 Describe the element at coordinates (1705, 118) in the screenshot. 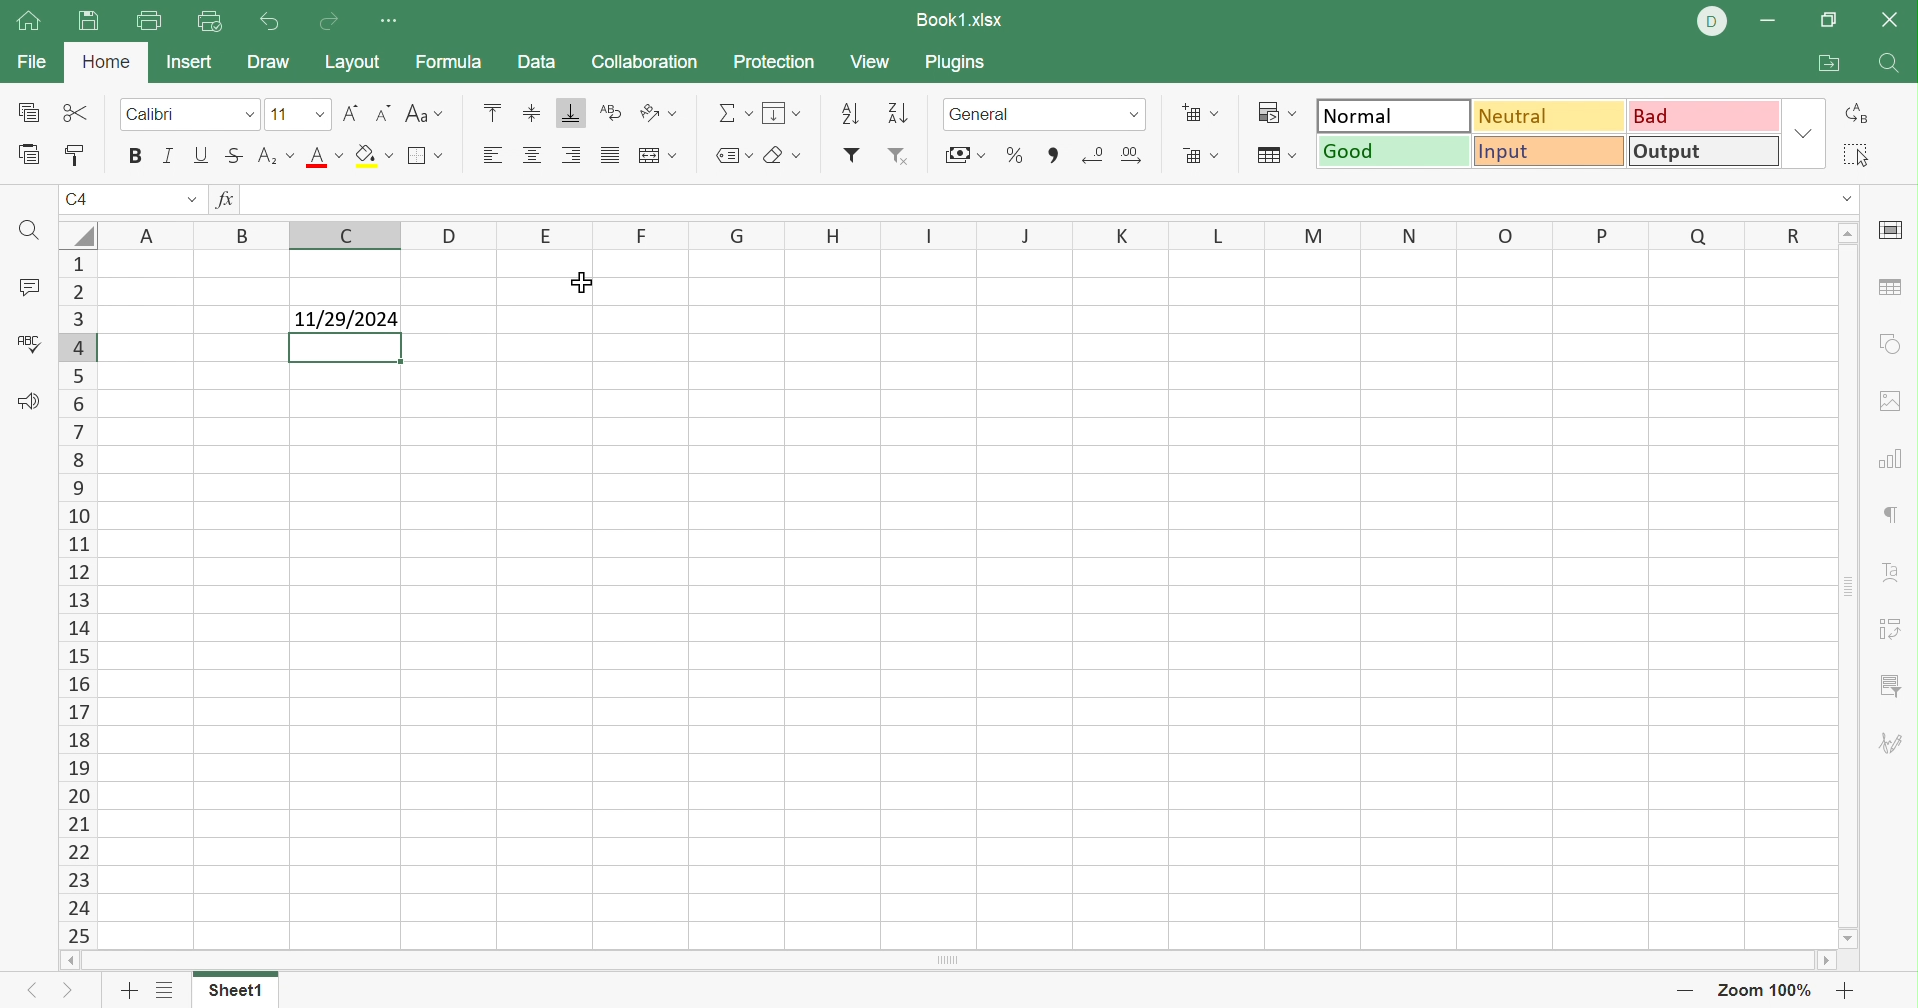

I see `Bad` at that location.